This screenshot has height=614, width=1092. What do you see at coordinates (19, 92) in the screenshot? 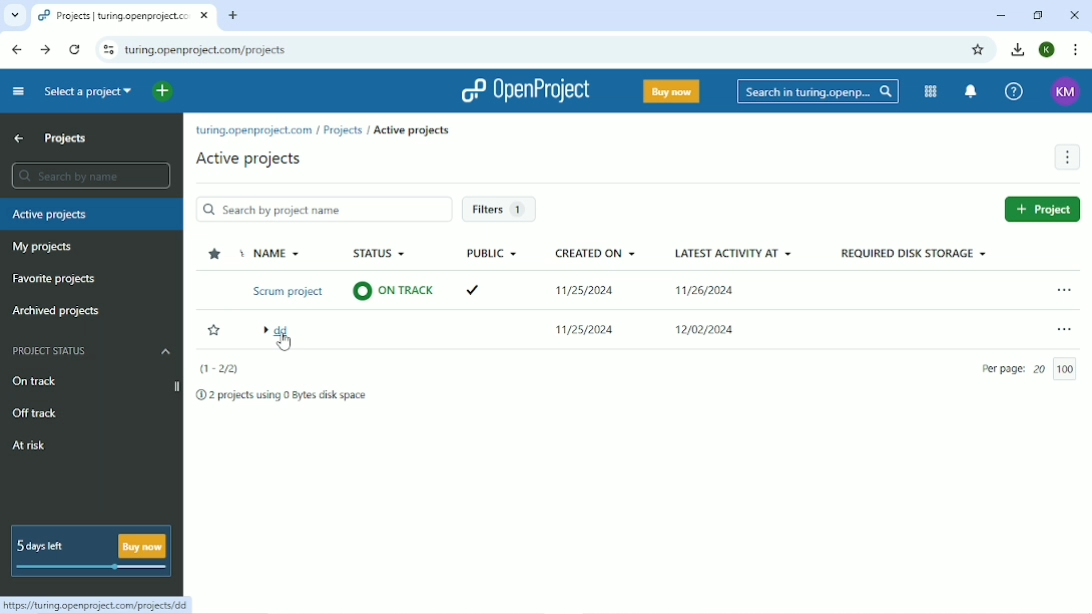
I see `Collapse project menu` at bounding box center [19, 92].